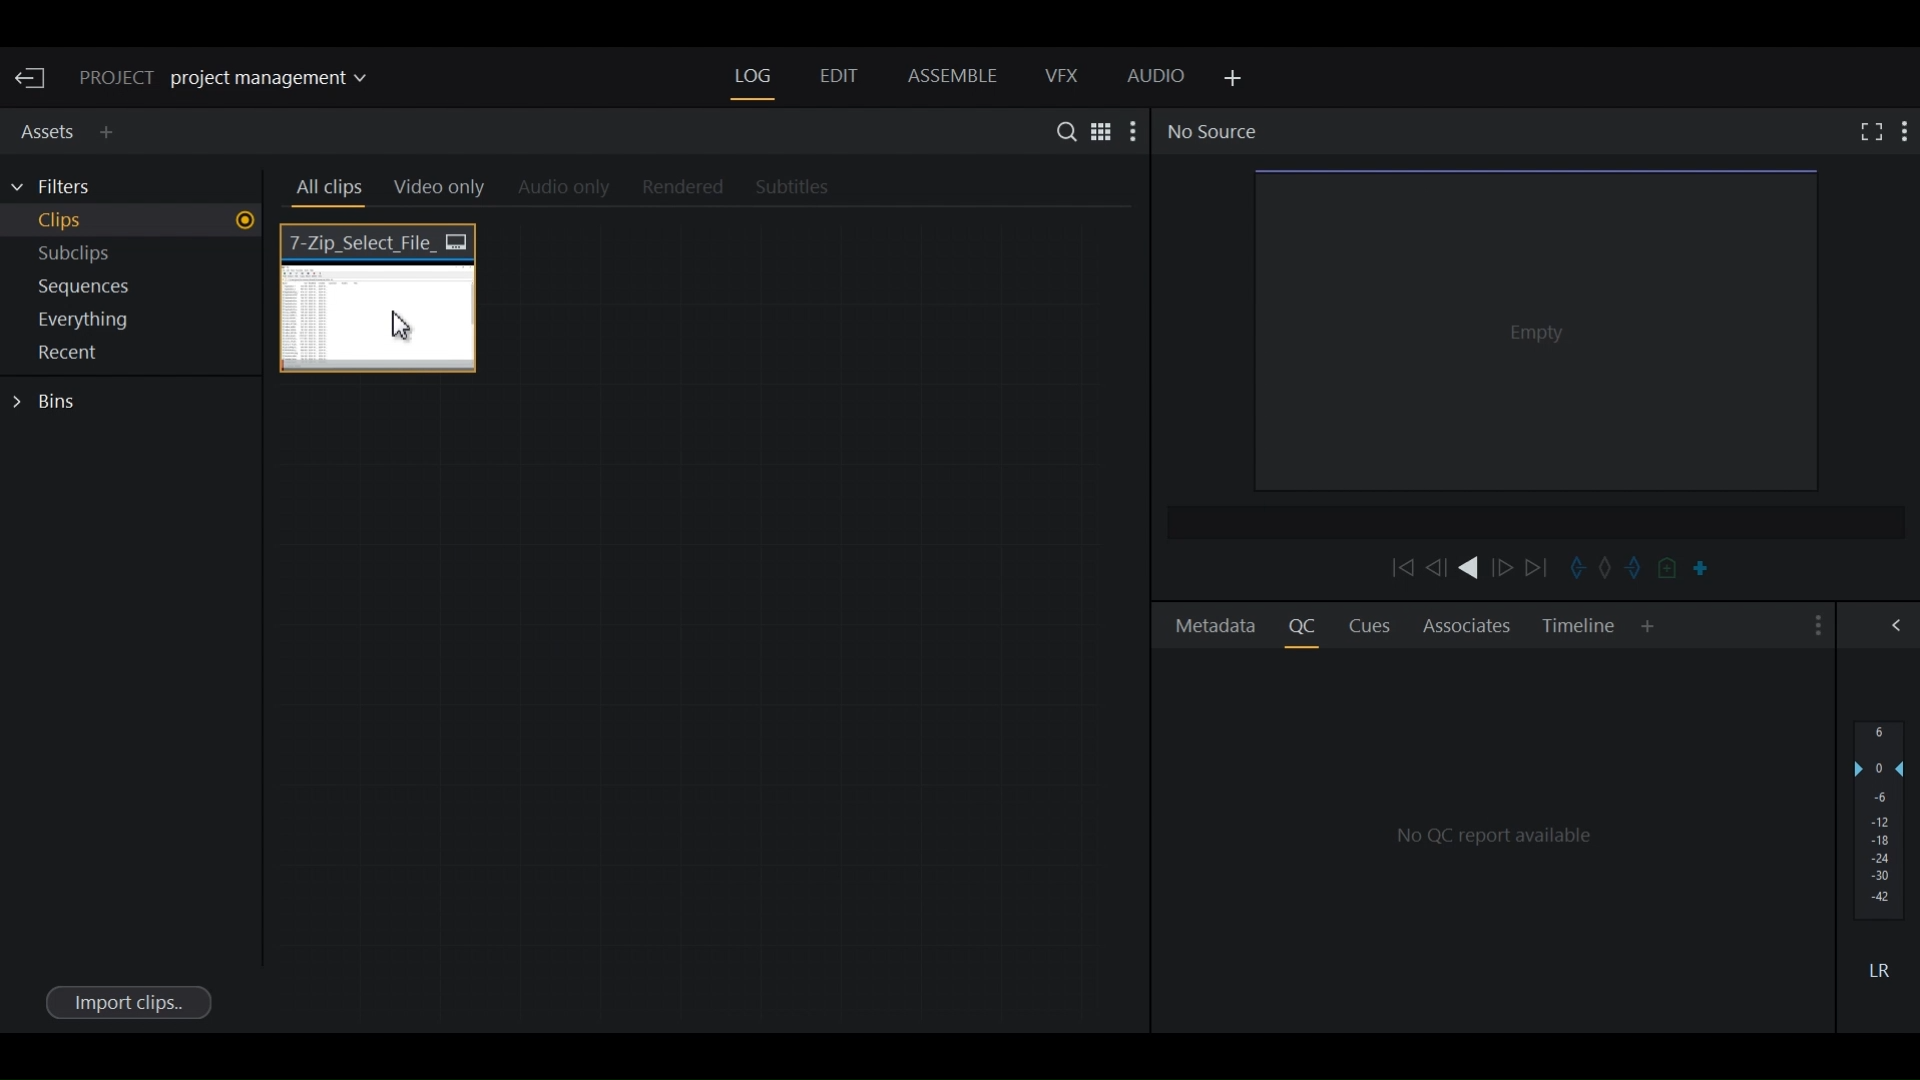 This screenshot has width=1920, height=1080. Describe the element at coordinates (1703, 570) in the screenshot. I see `` at that location.